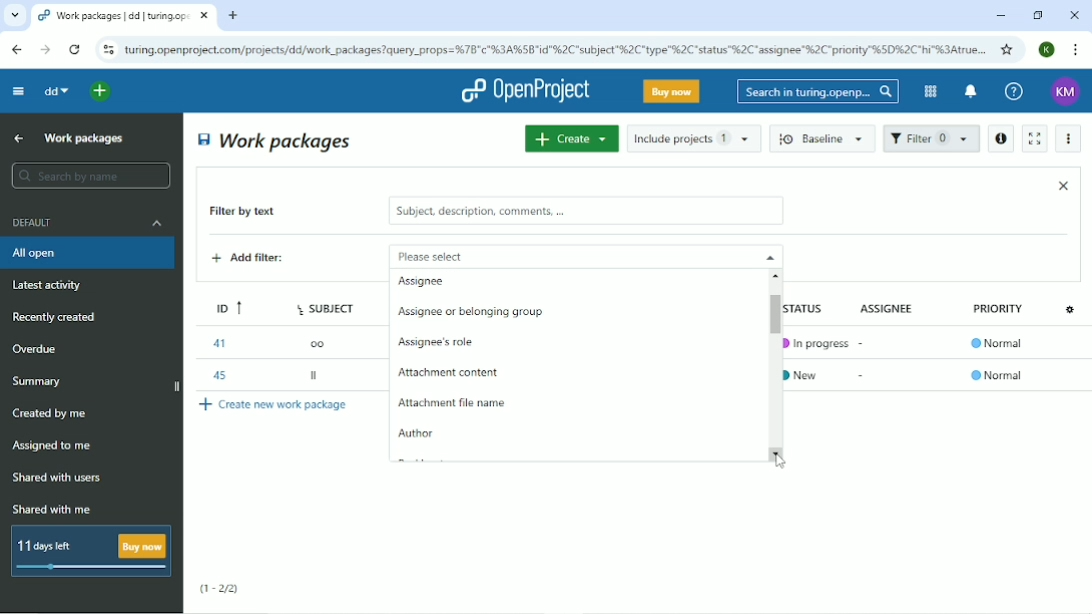 Image resolution: width=1092 pixels, height=614 pixels. What do you see at coordinates (780, 459) in the screenshot?
I see `Cursor` at bounding box center [780, 459].